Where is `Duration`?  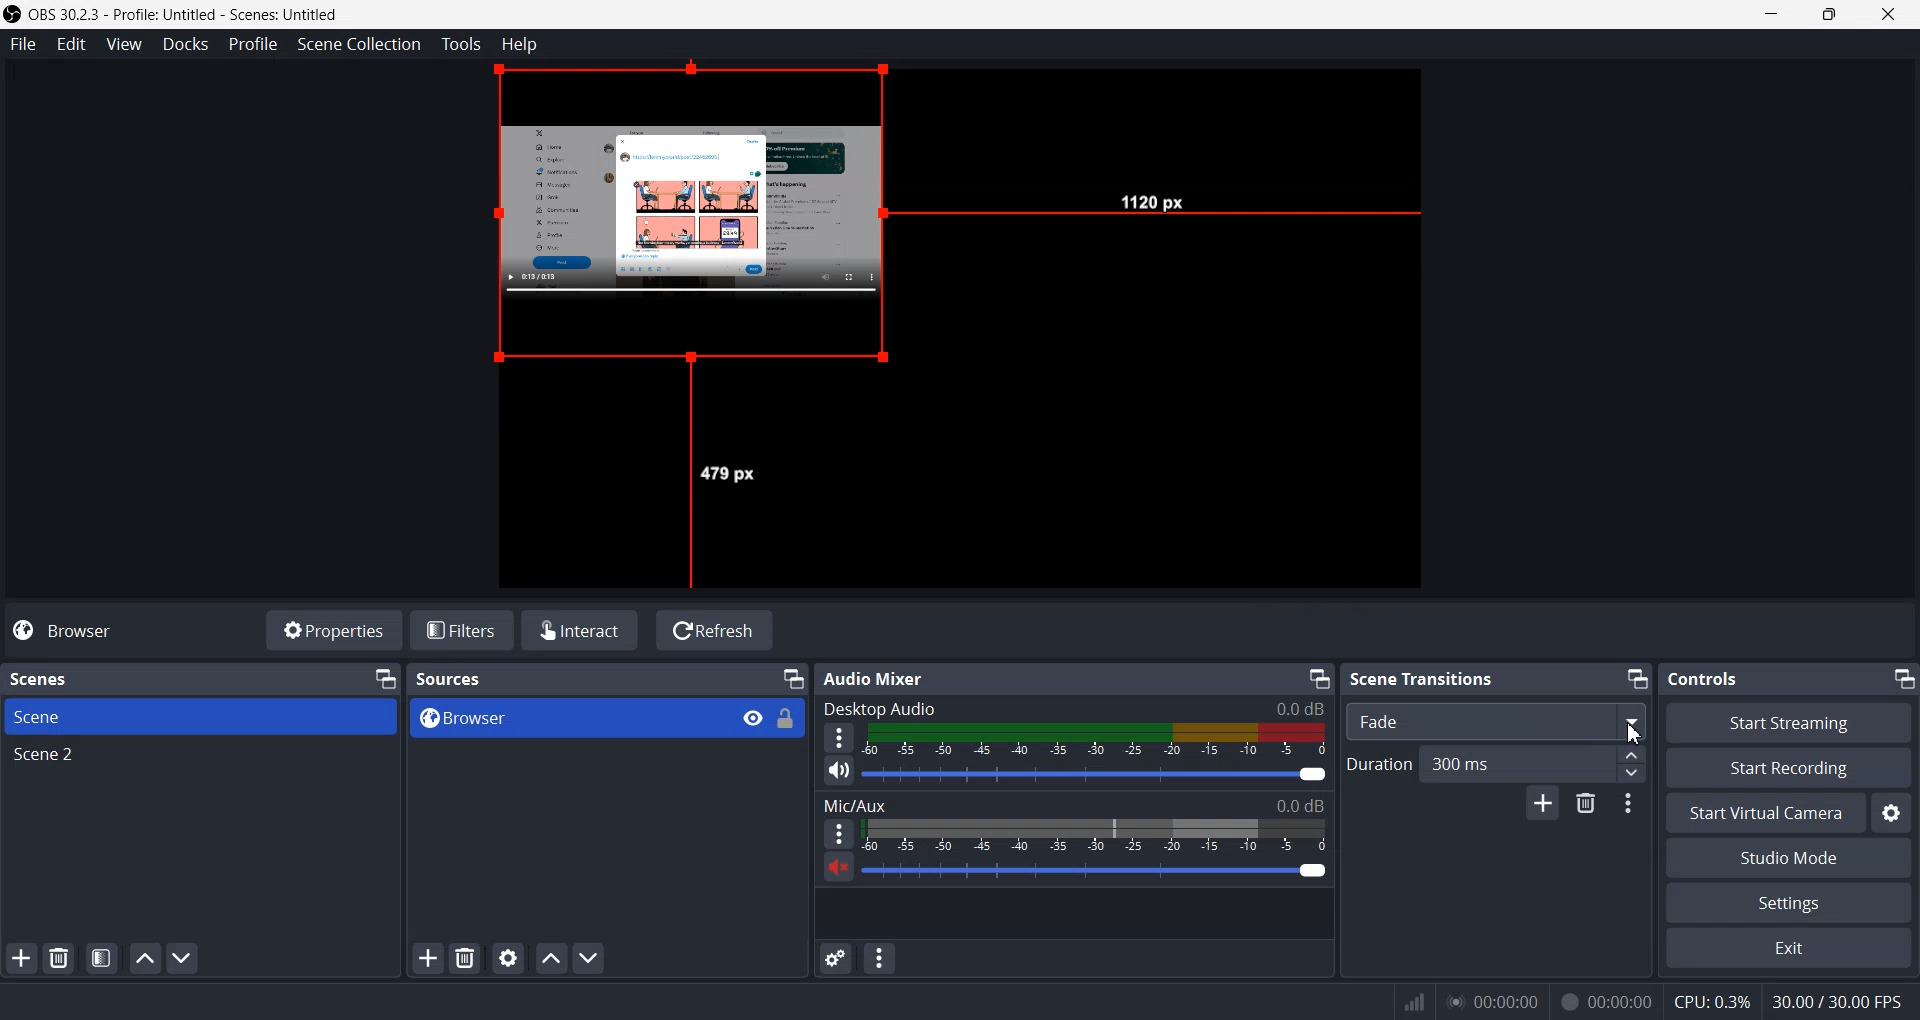
Duration is located at coordinates (1478, 763).